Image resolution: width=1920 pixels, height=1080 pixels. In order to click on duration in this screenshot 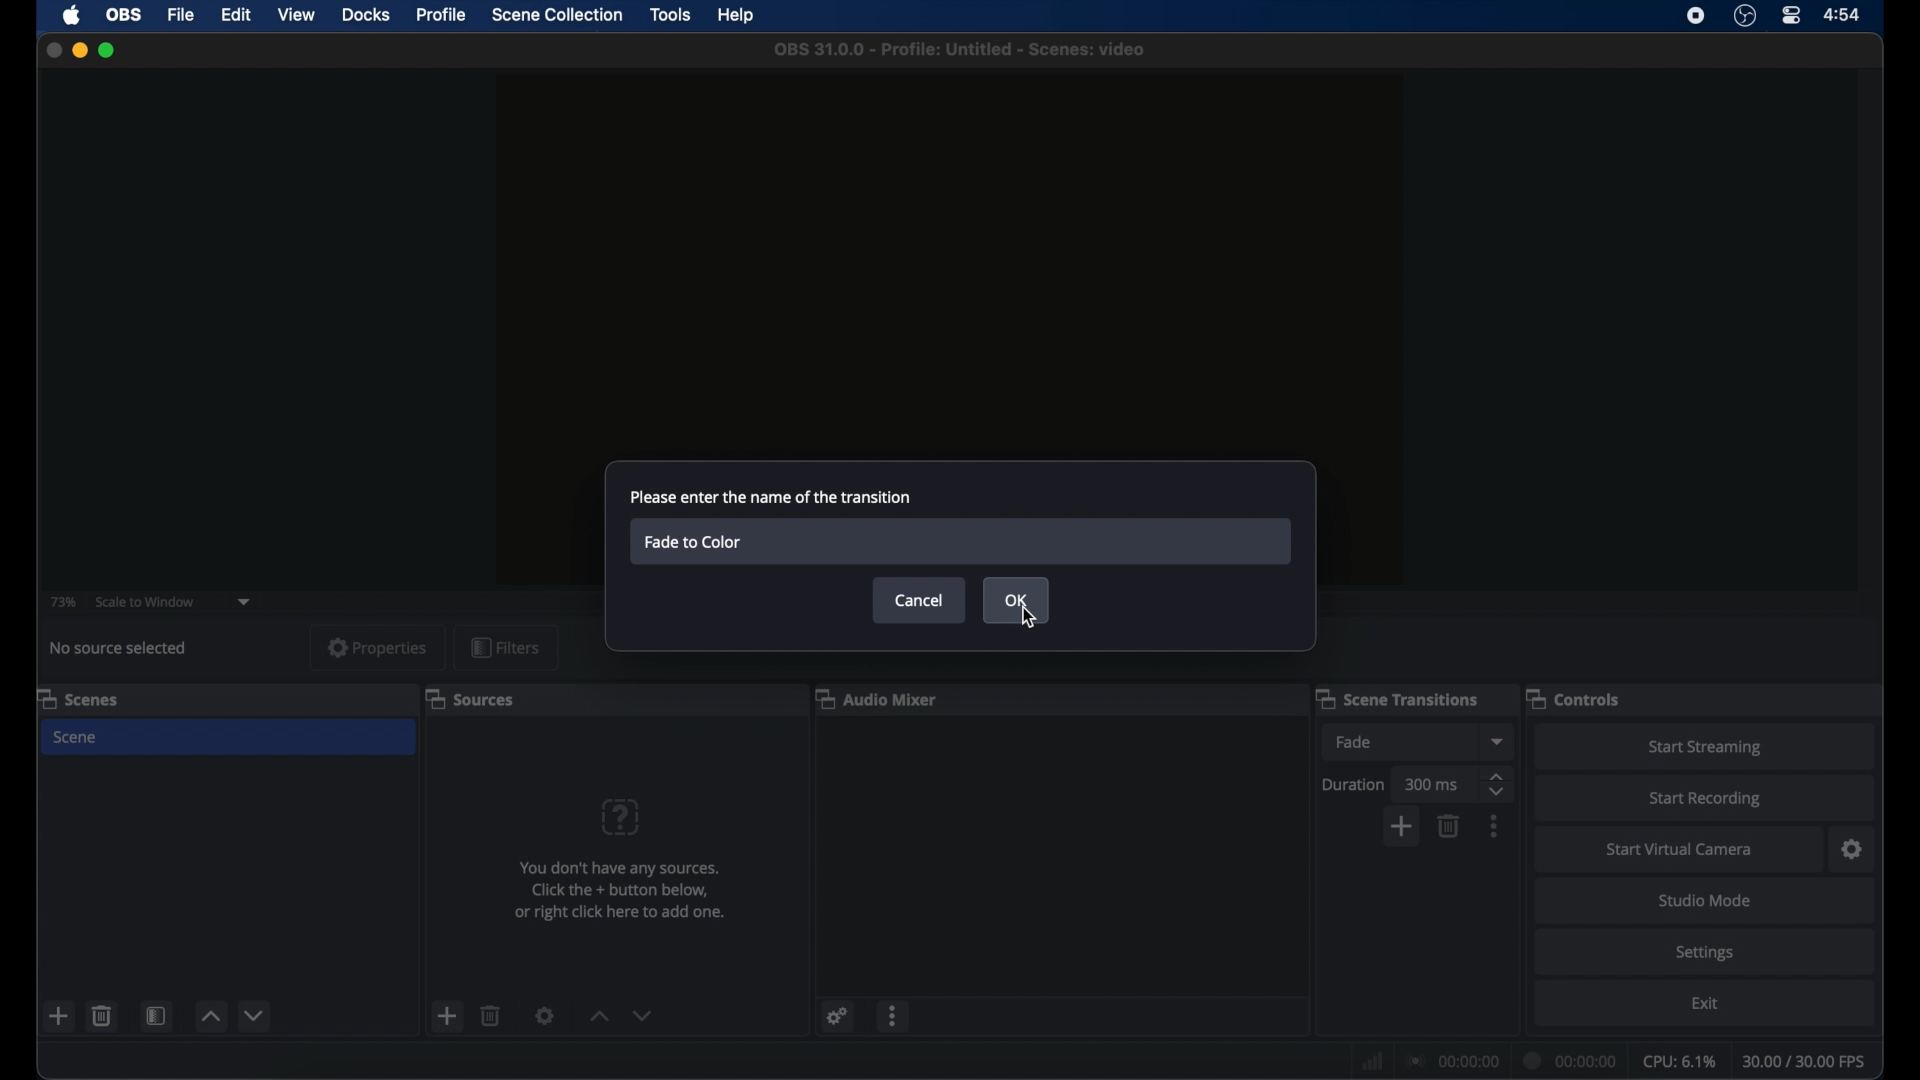, I will do `click(1570, 1060)`.